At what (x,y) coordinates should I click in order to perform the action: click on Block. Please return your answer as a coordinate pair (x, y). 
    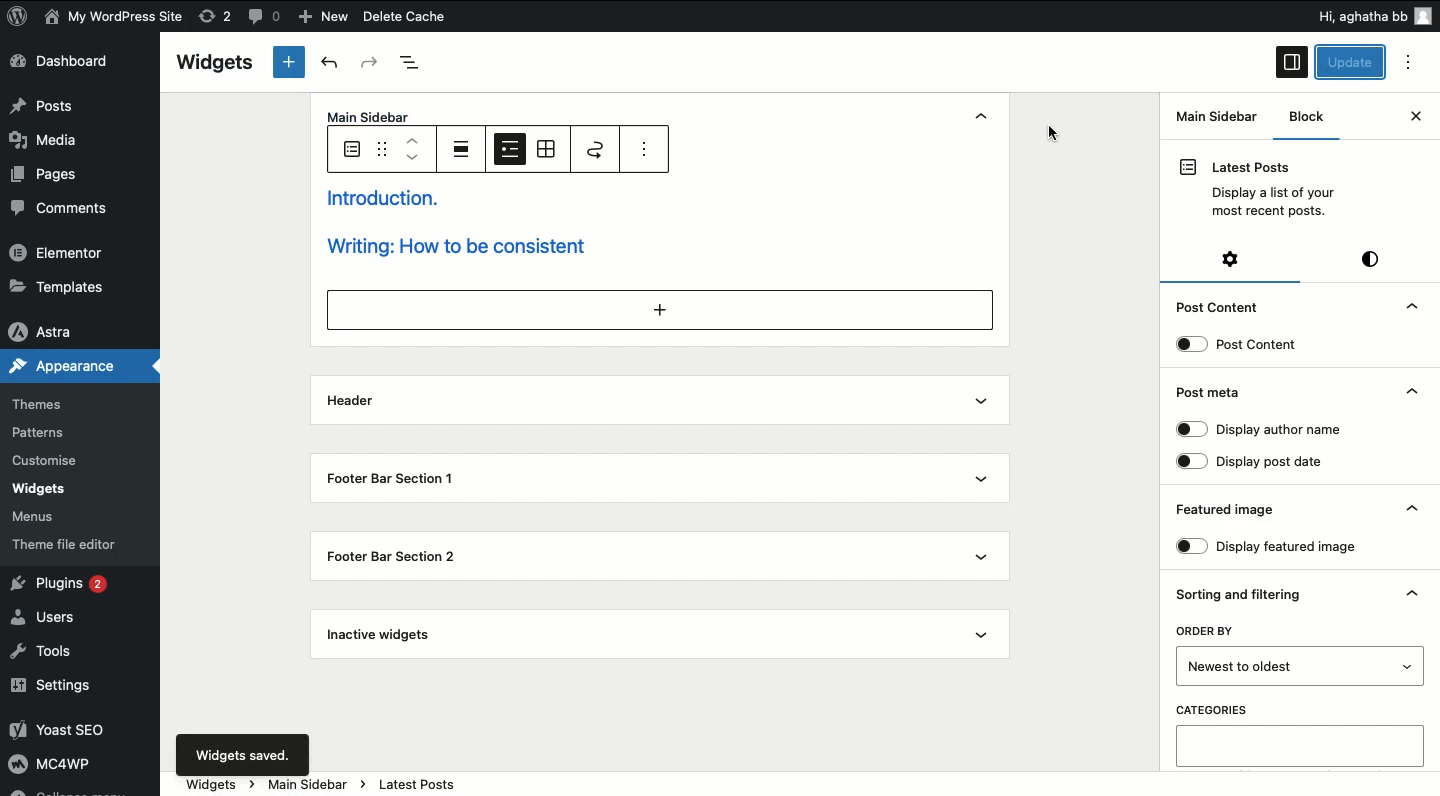
    Looking at the image, I should click on (1308, 114).